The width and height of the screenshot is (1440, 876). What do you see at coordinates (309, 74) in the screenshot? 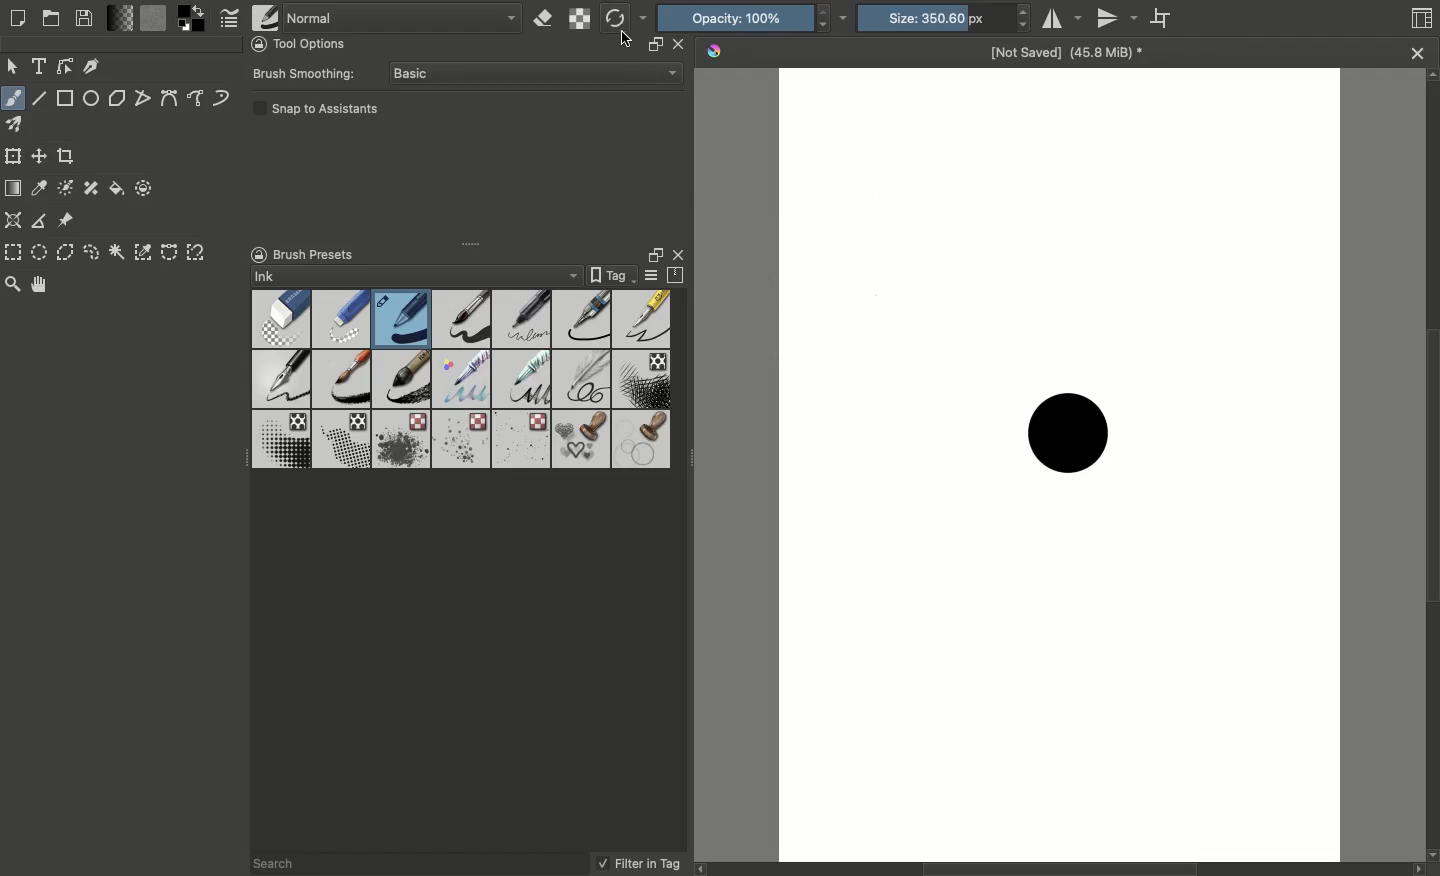
I see `Brush smoothing` at bounding box center [309, 74].